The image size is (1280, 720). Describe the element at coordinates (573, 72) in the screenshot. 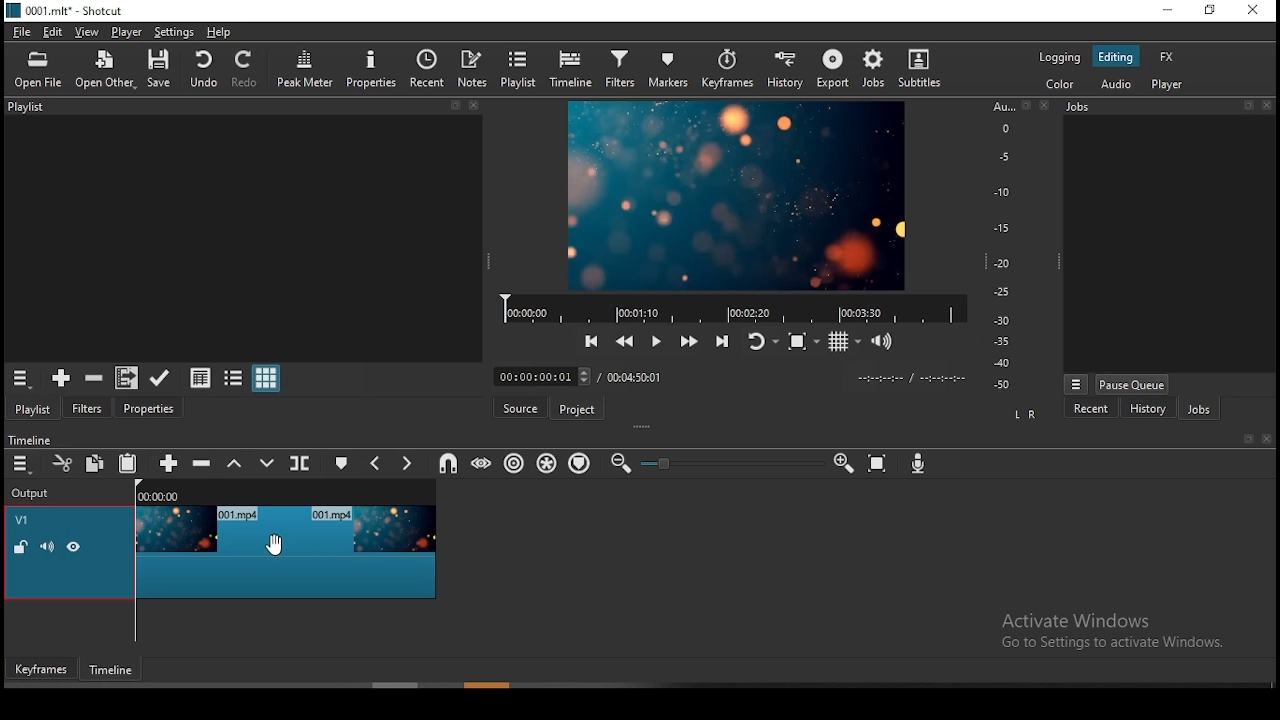

I see `timeline` at that location.